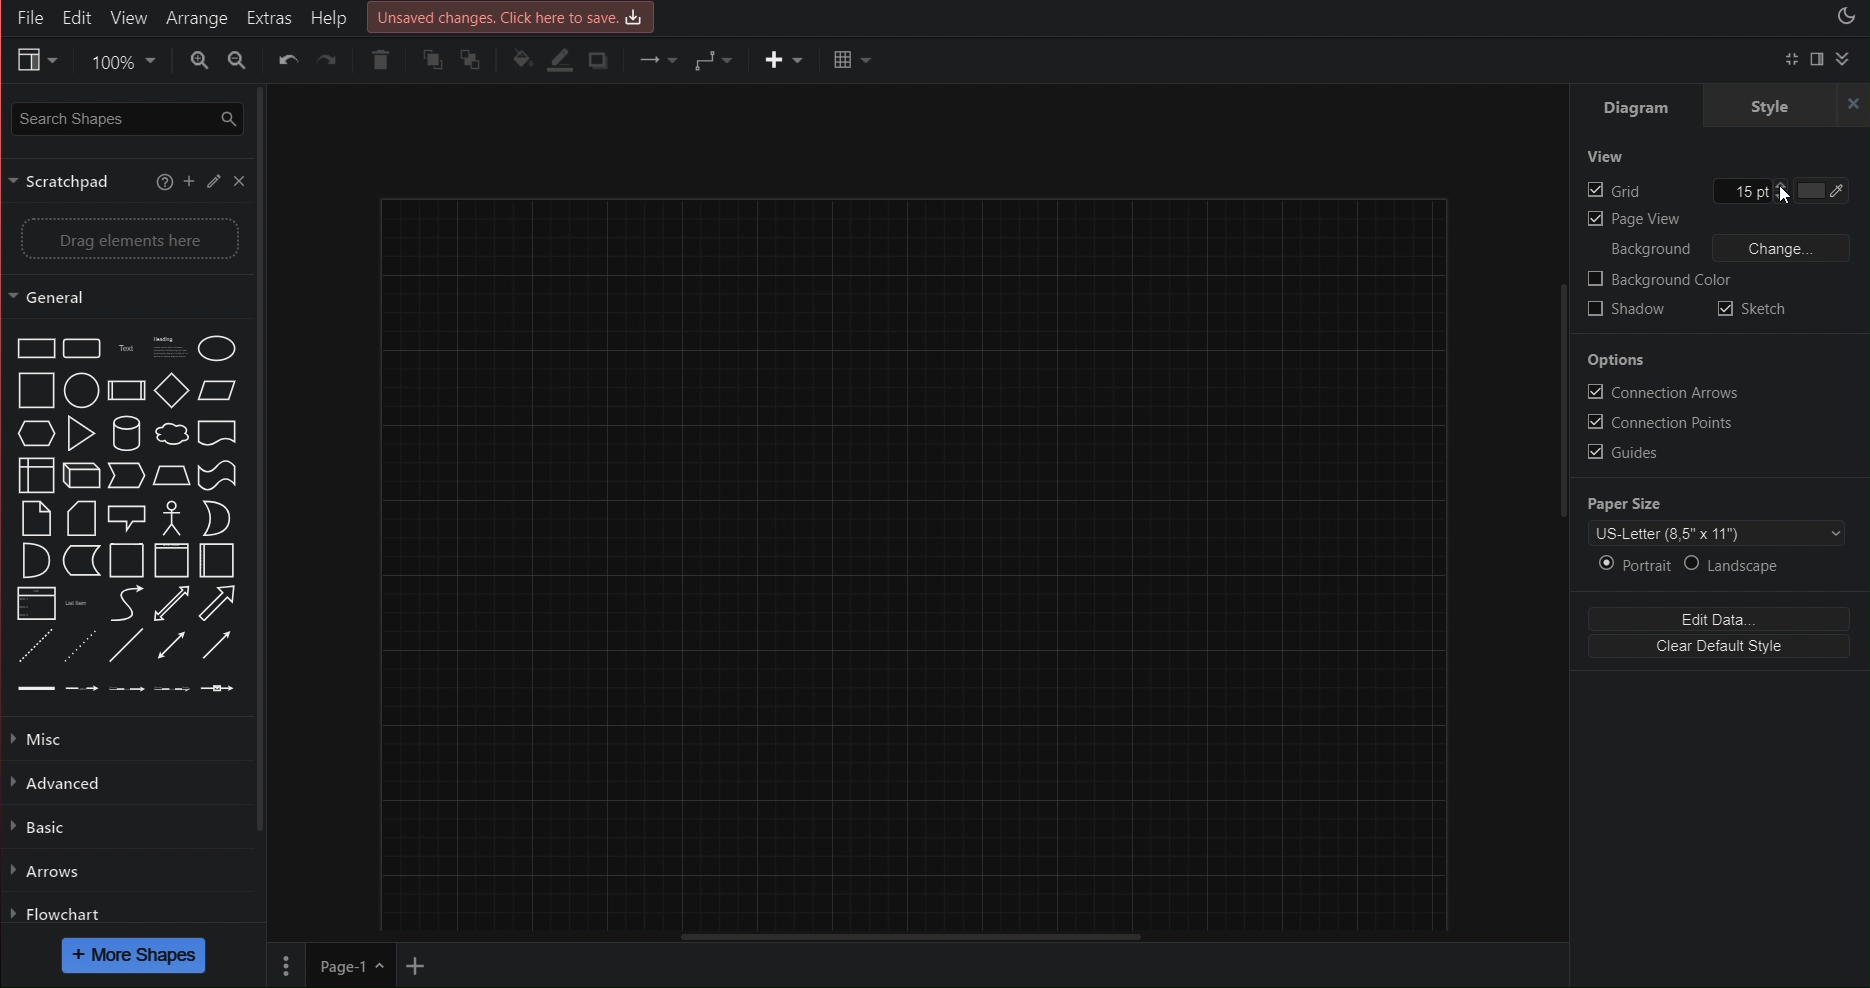 The image size is (1870, 988). What do you see at coordinates (1638, 108) in the screenshot?
I see `Diagram` at bounding box center [1638, 108].